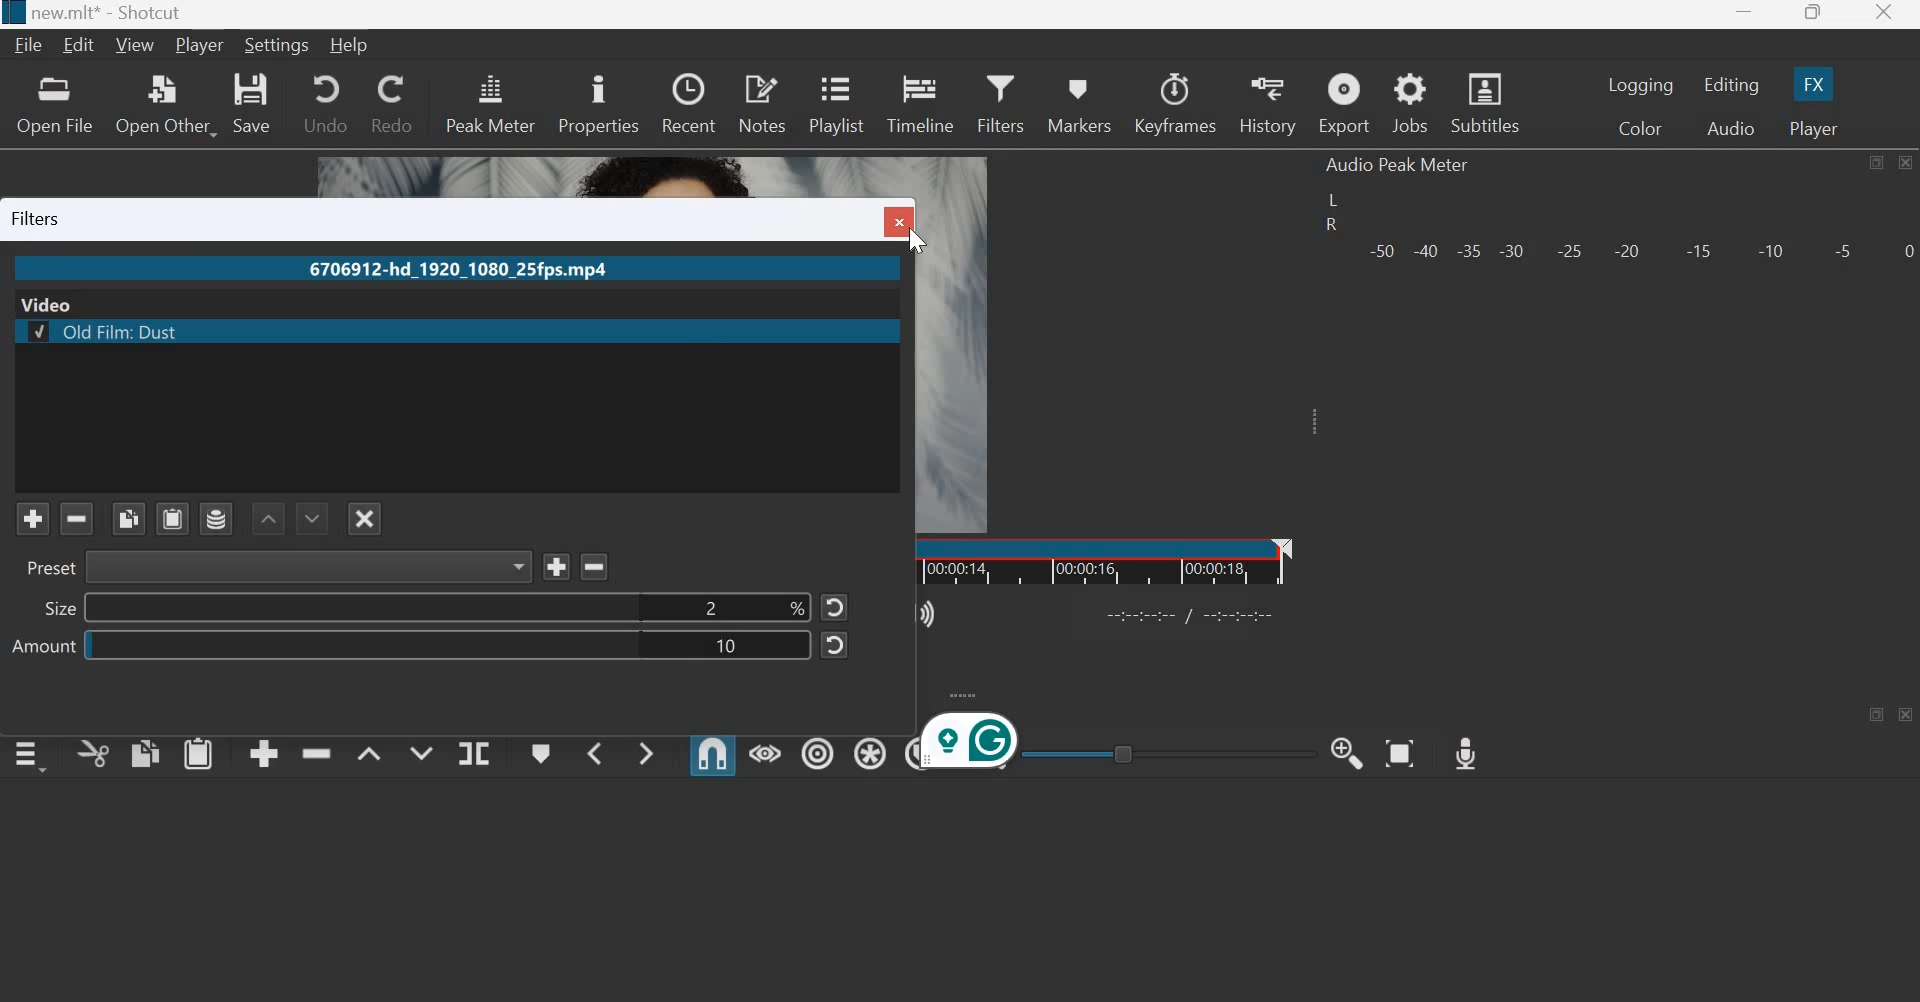  I want to click on markers, so click(1077, 105).